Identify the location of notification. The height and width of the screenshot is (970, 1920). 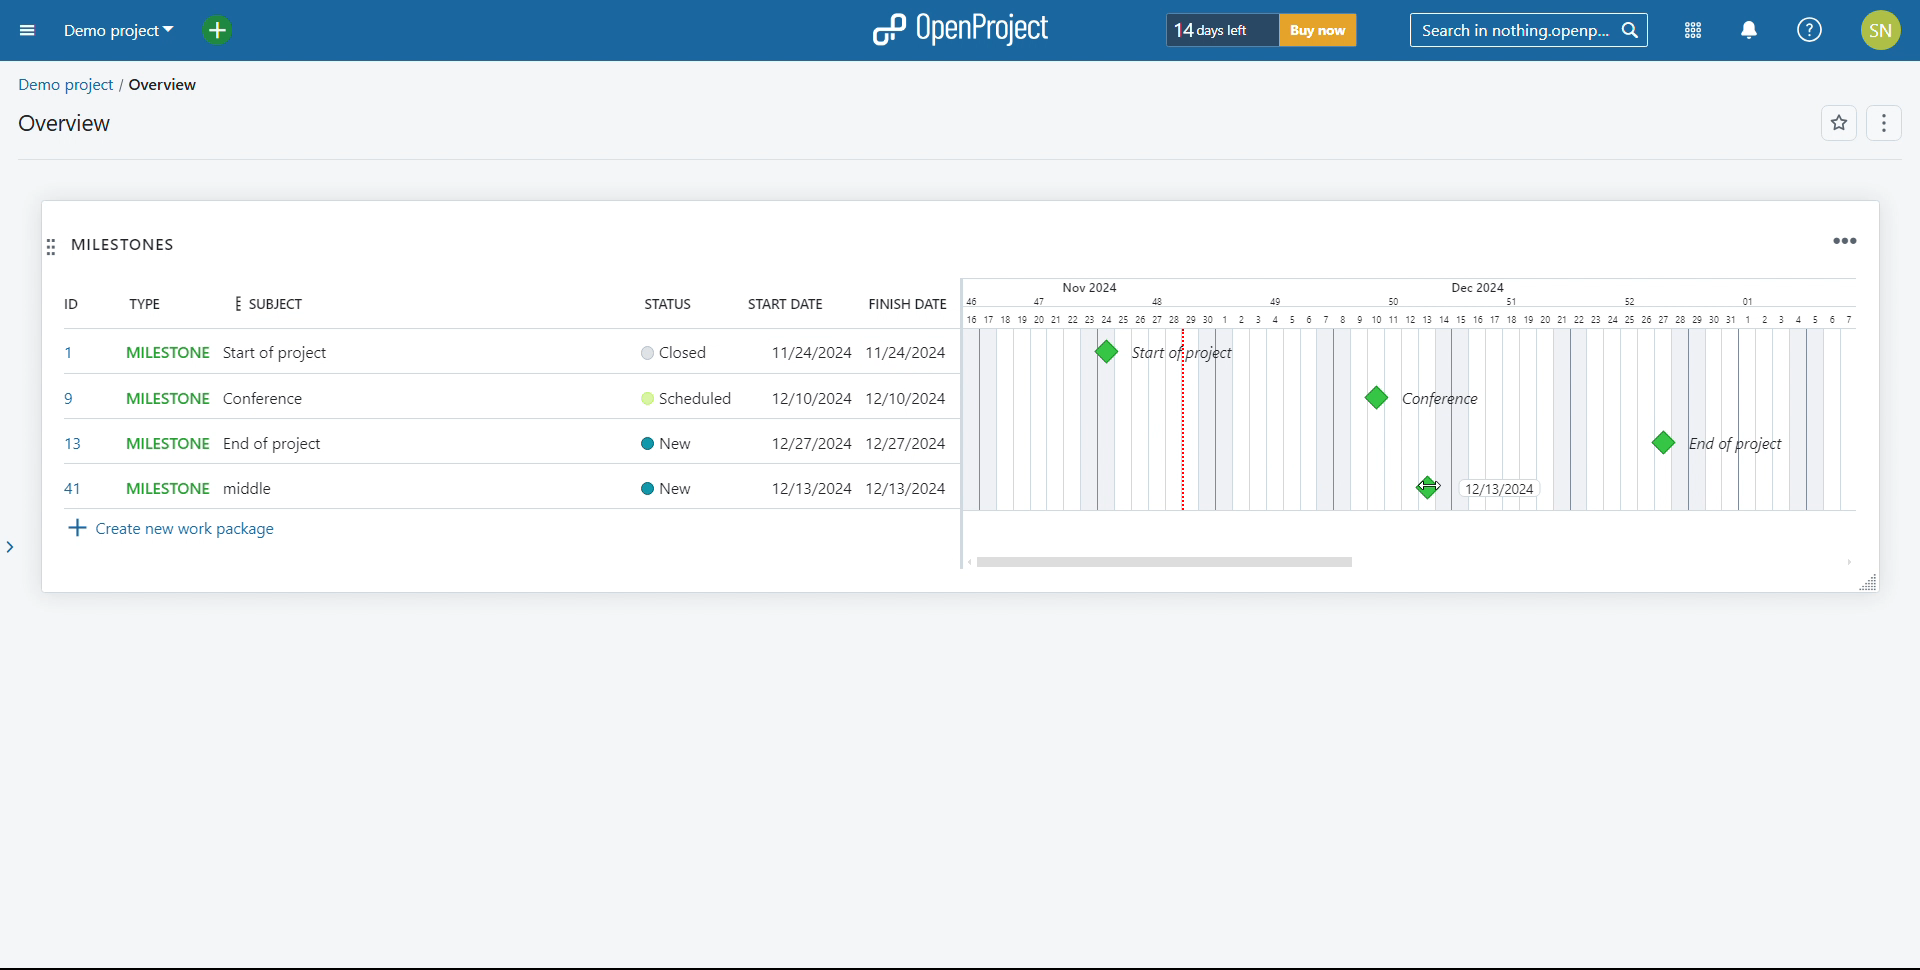
(1749, 31).